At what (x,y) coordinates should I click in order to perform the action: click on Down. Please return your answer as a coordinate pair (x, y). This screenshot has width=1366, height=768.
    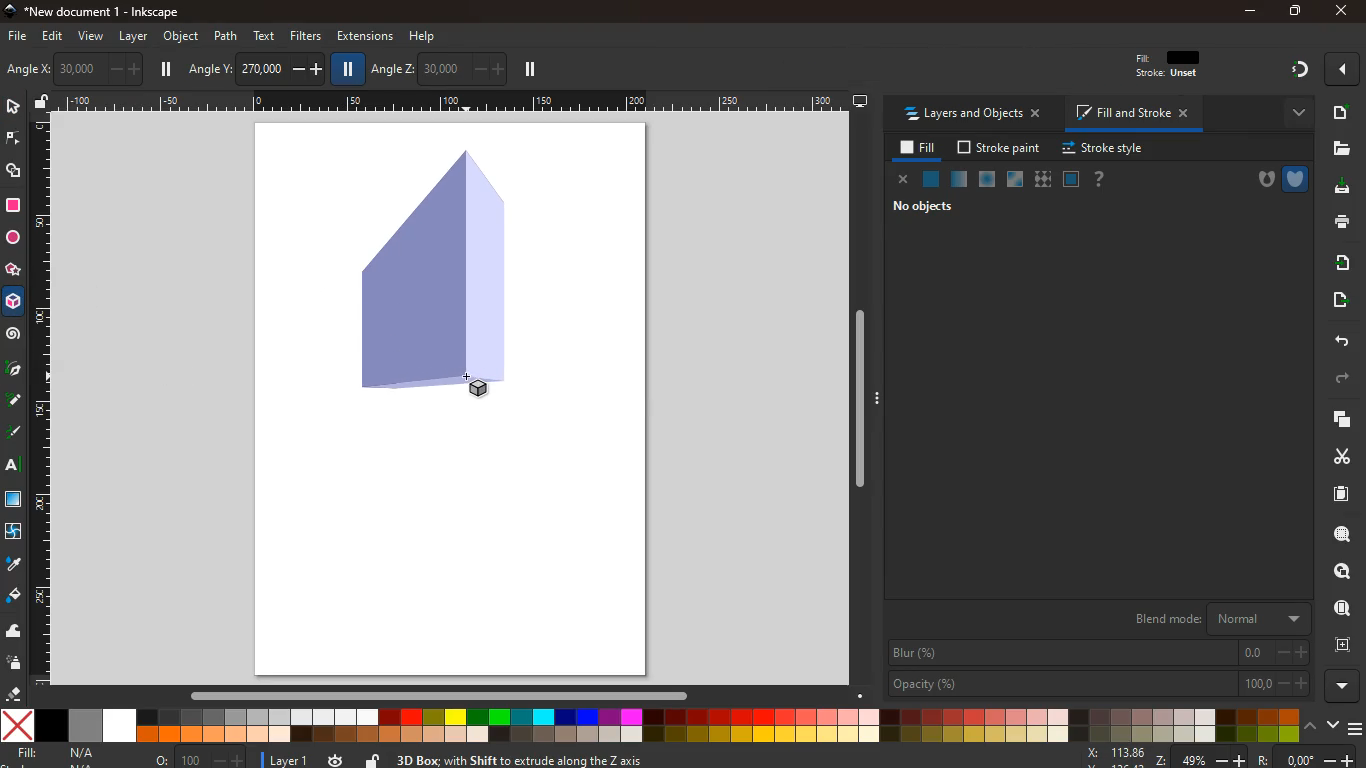
    Looking at the image, I should click on (863, 690).